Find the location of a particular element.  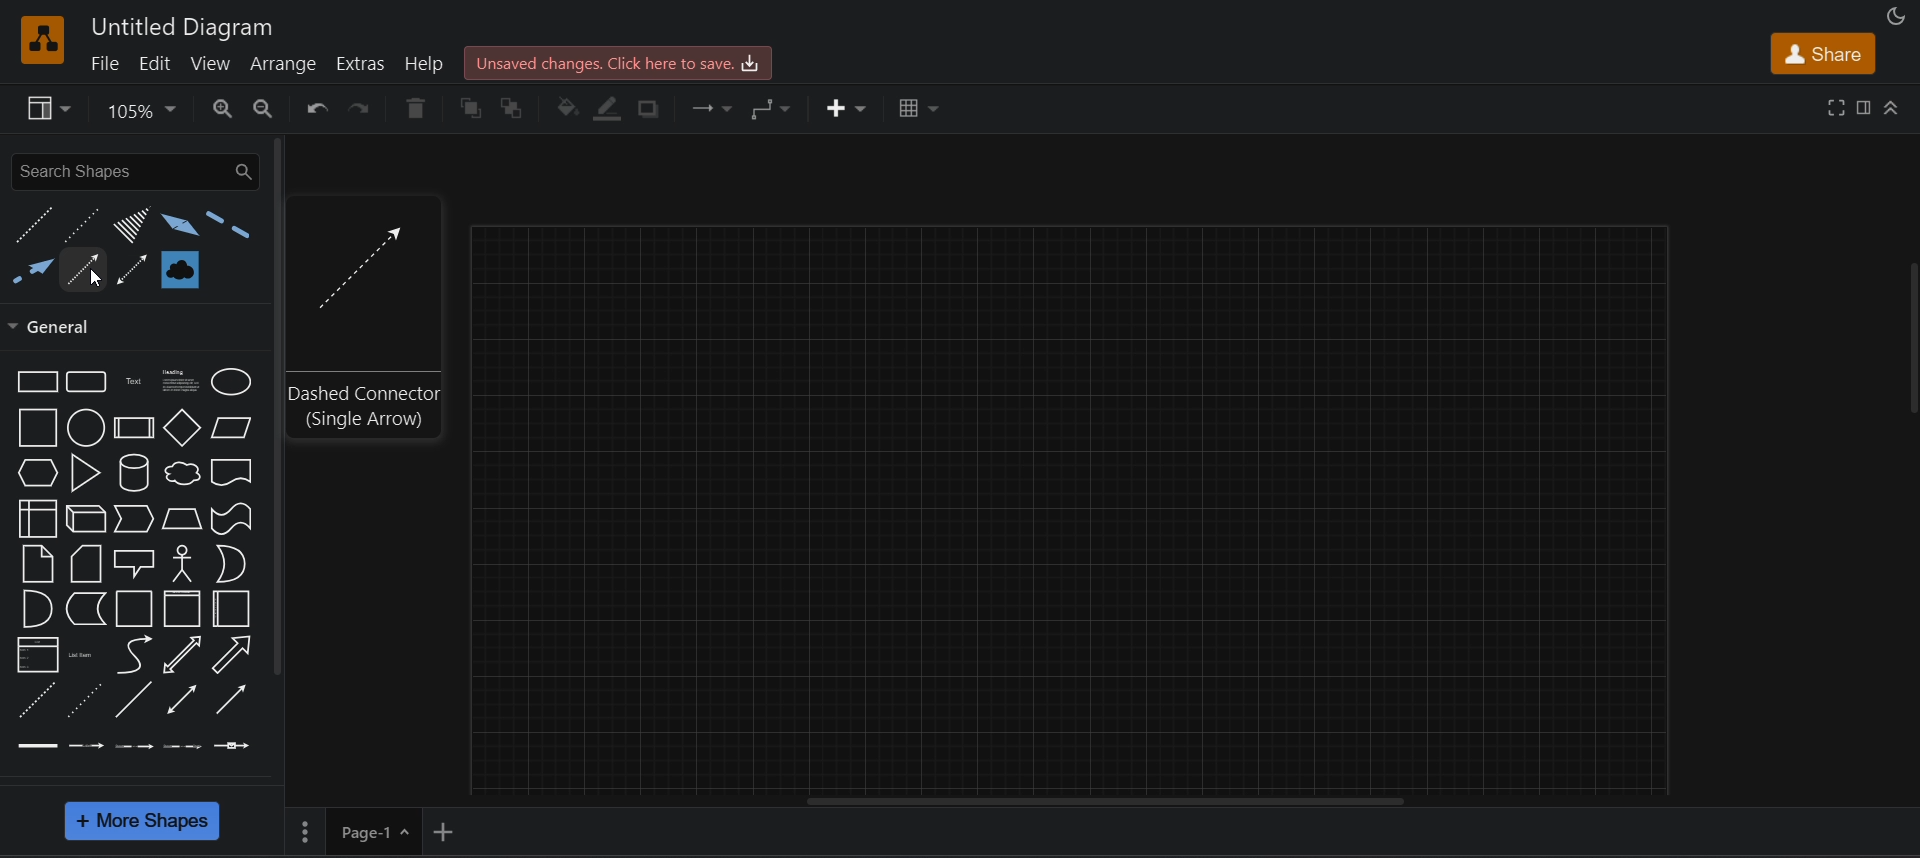

help is located at coordinates (427, 63).